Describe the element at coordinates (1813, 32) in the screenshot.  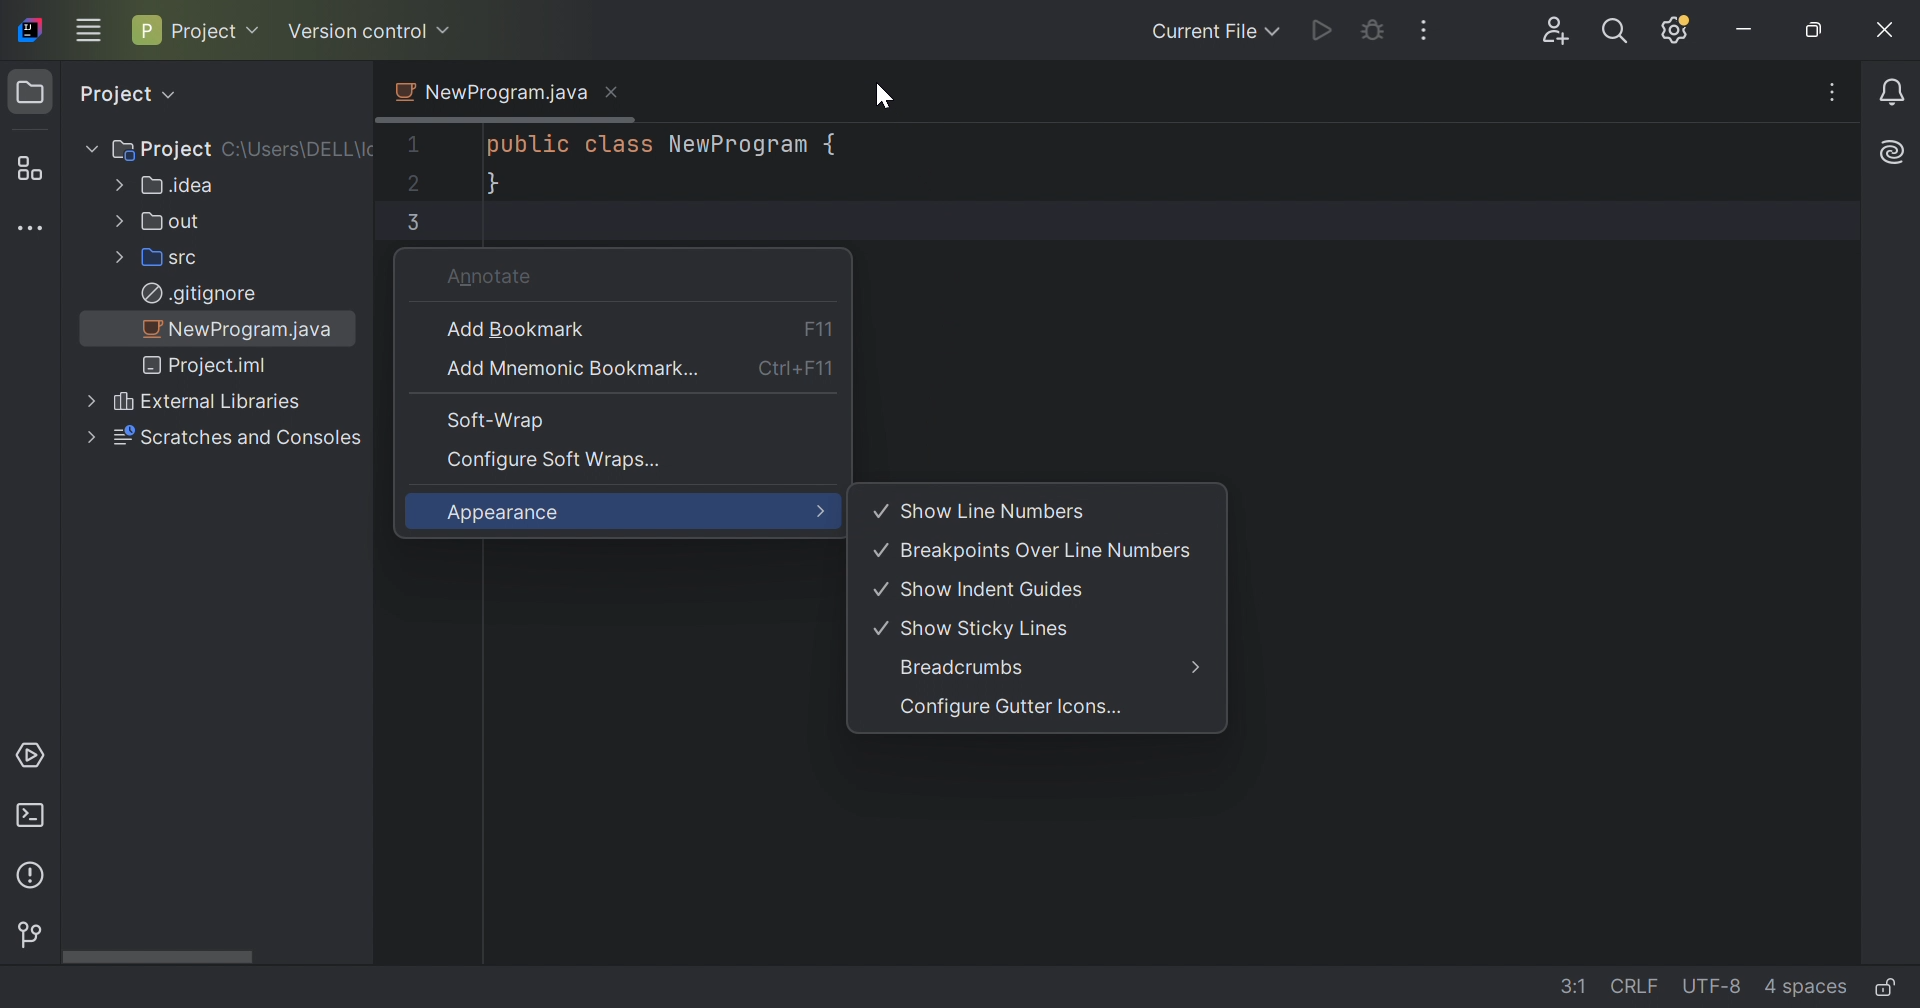
I see `Restore Down` at that location.